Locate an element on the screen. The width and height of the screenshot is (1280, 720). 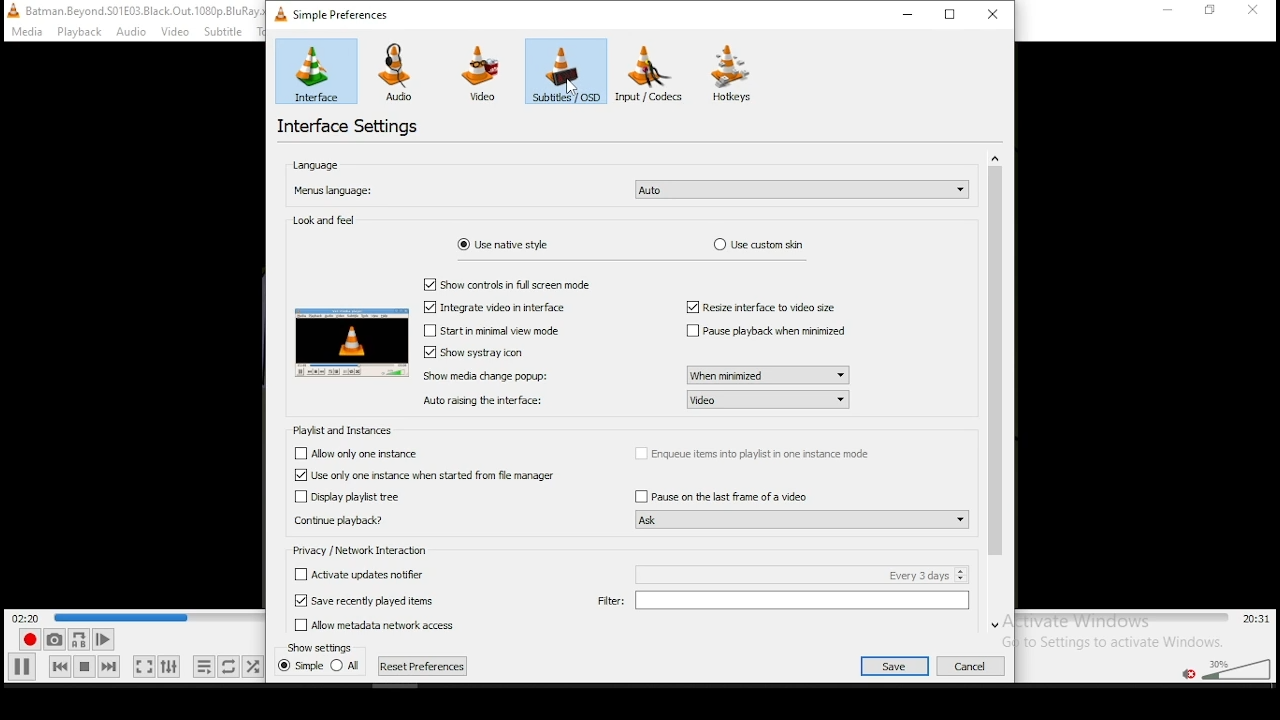
cancel is located at coordinates (972, 666).